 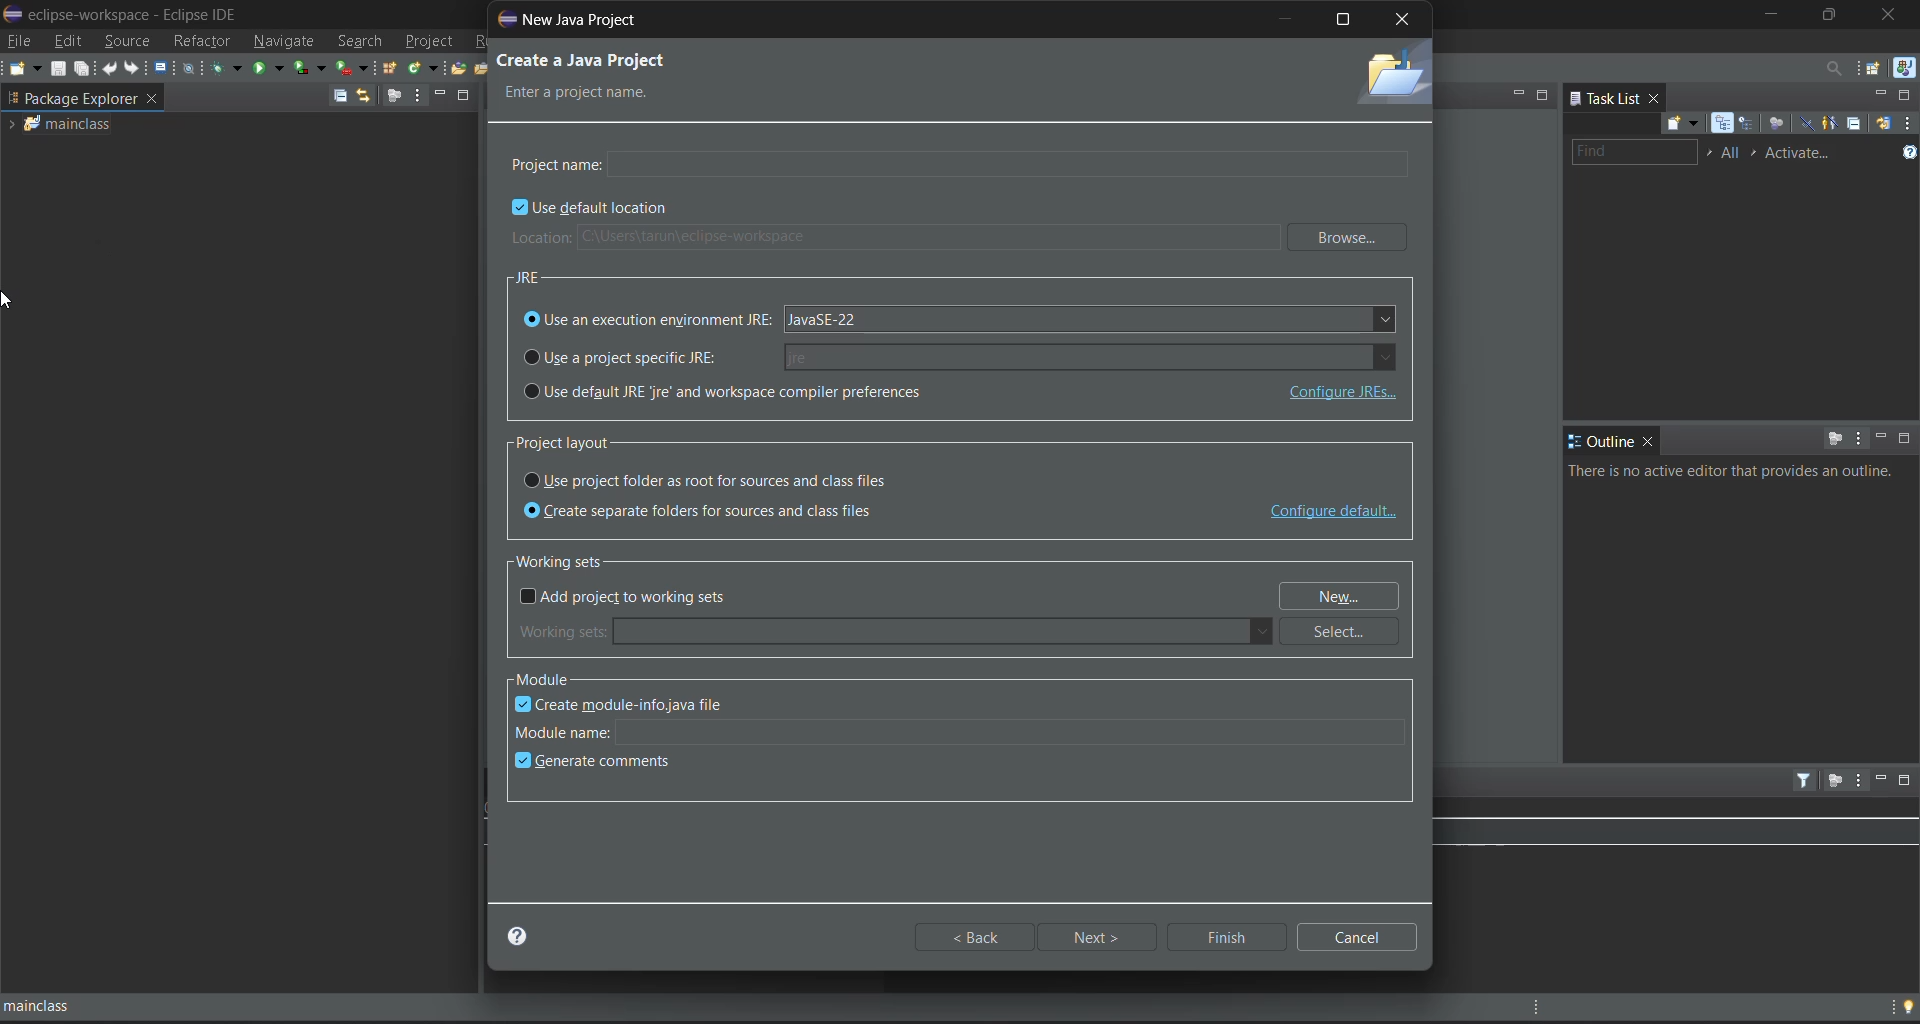 What do you see at coordinates (964, 729) in the screenshot?
I see `module name` at bounding box center [964, 729].